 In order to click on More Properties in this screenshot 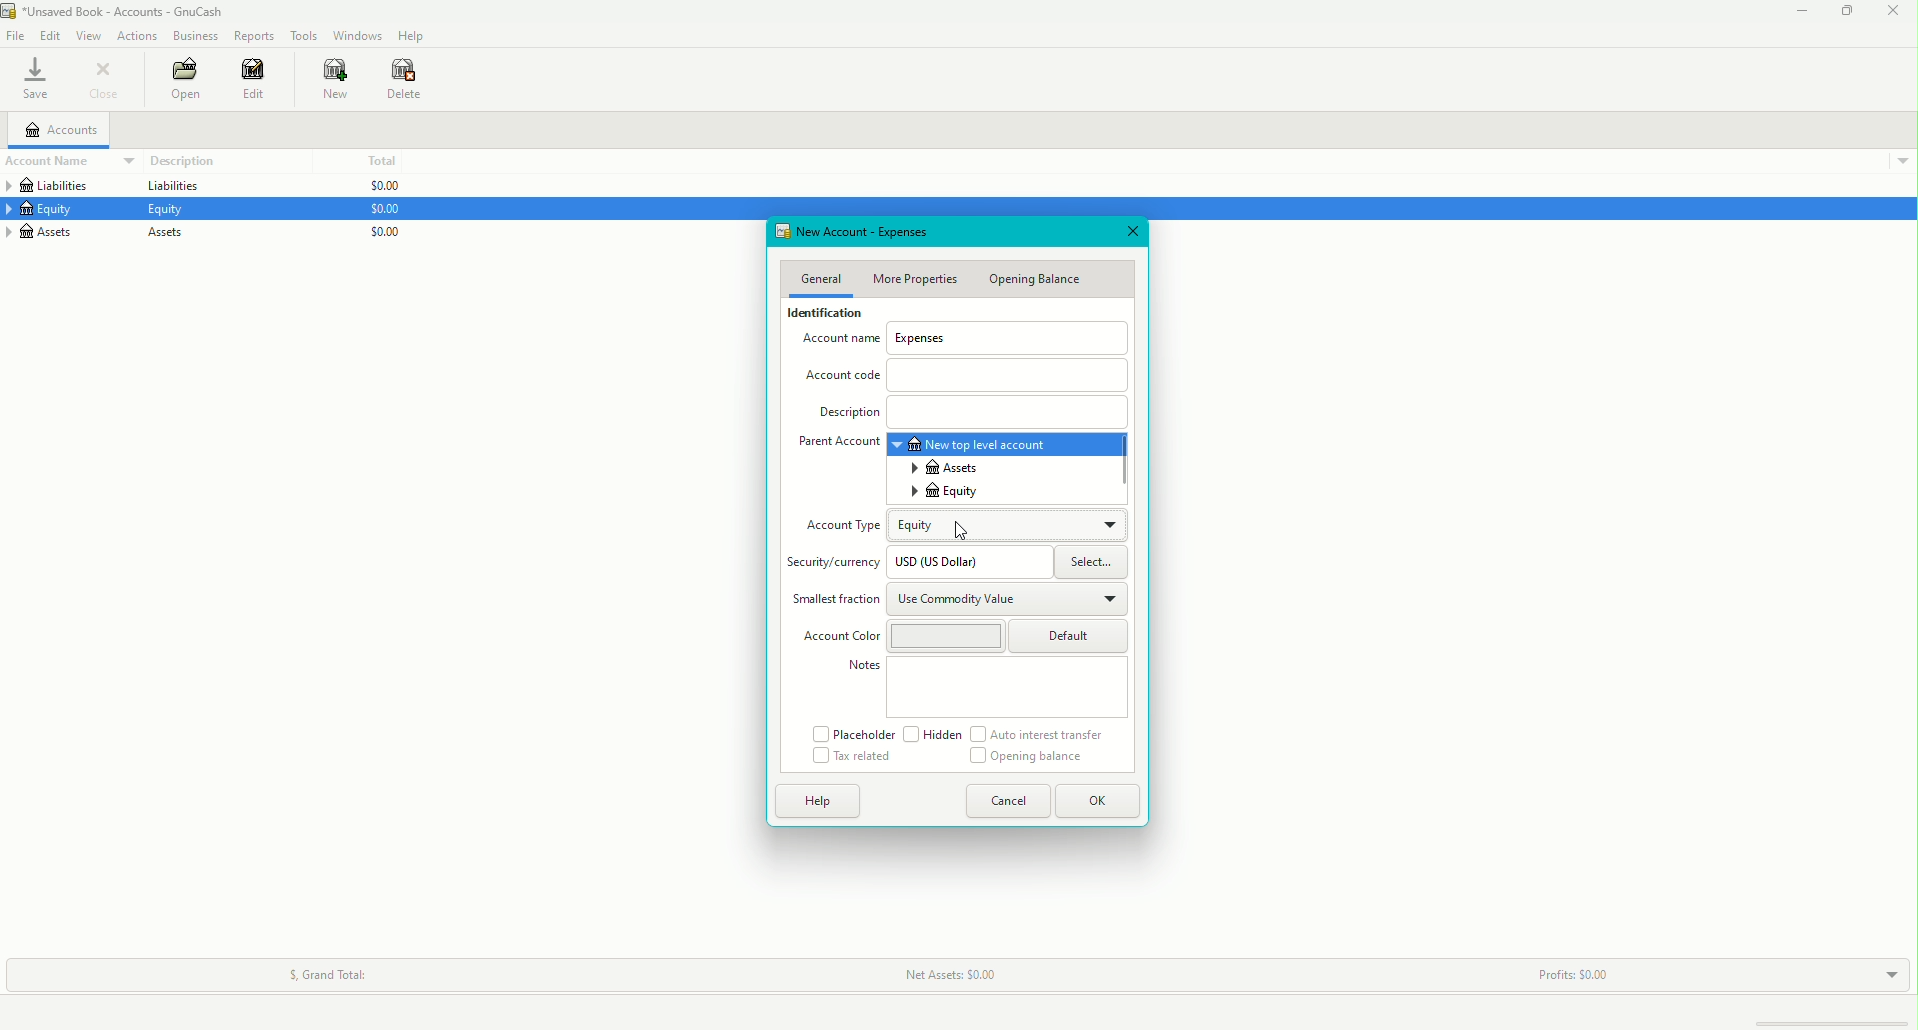, I will do `click(915, 278)`.